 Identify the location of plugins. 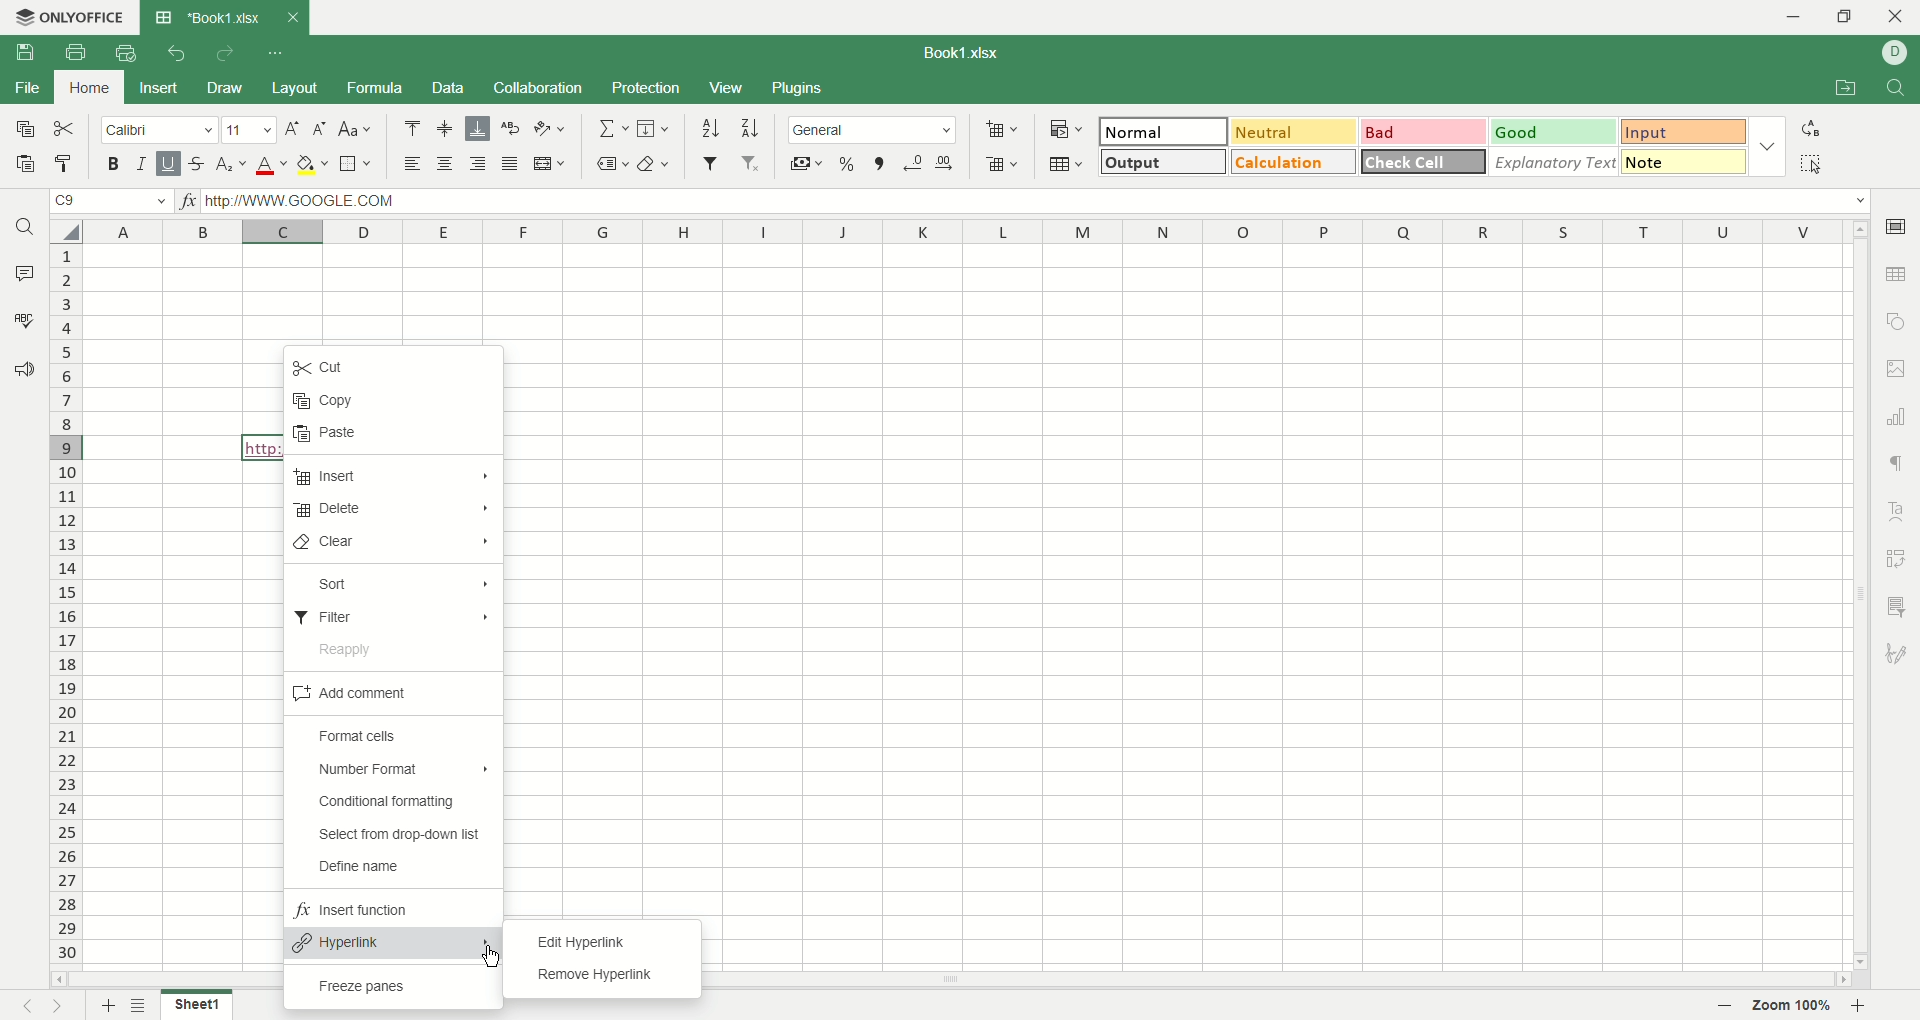
(797, 87).